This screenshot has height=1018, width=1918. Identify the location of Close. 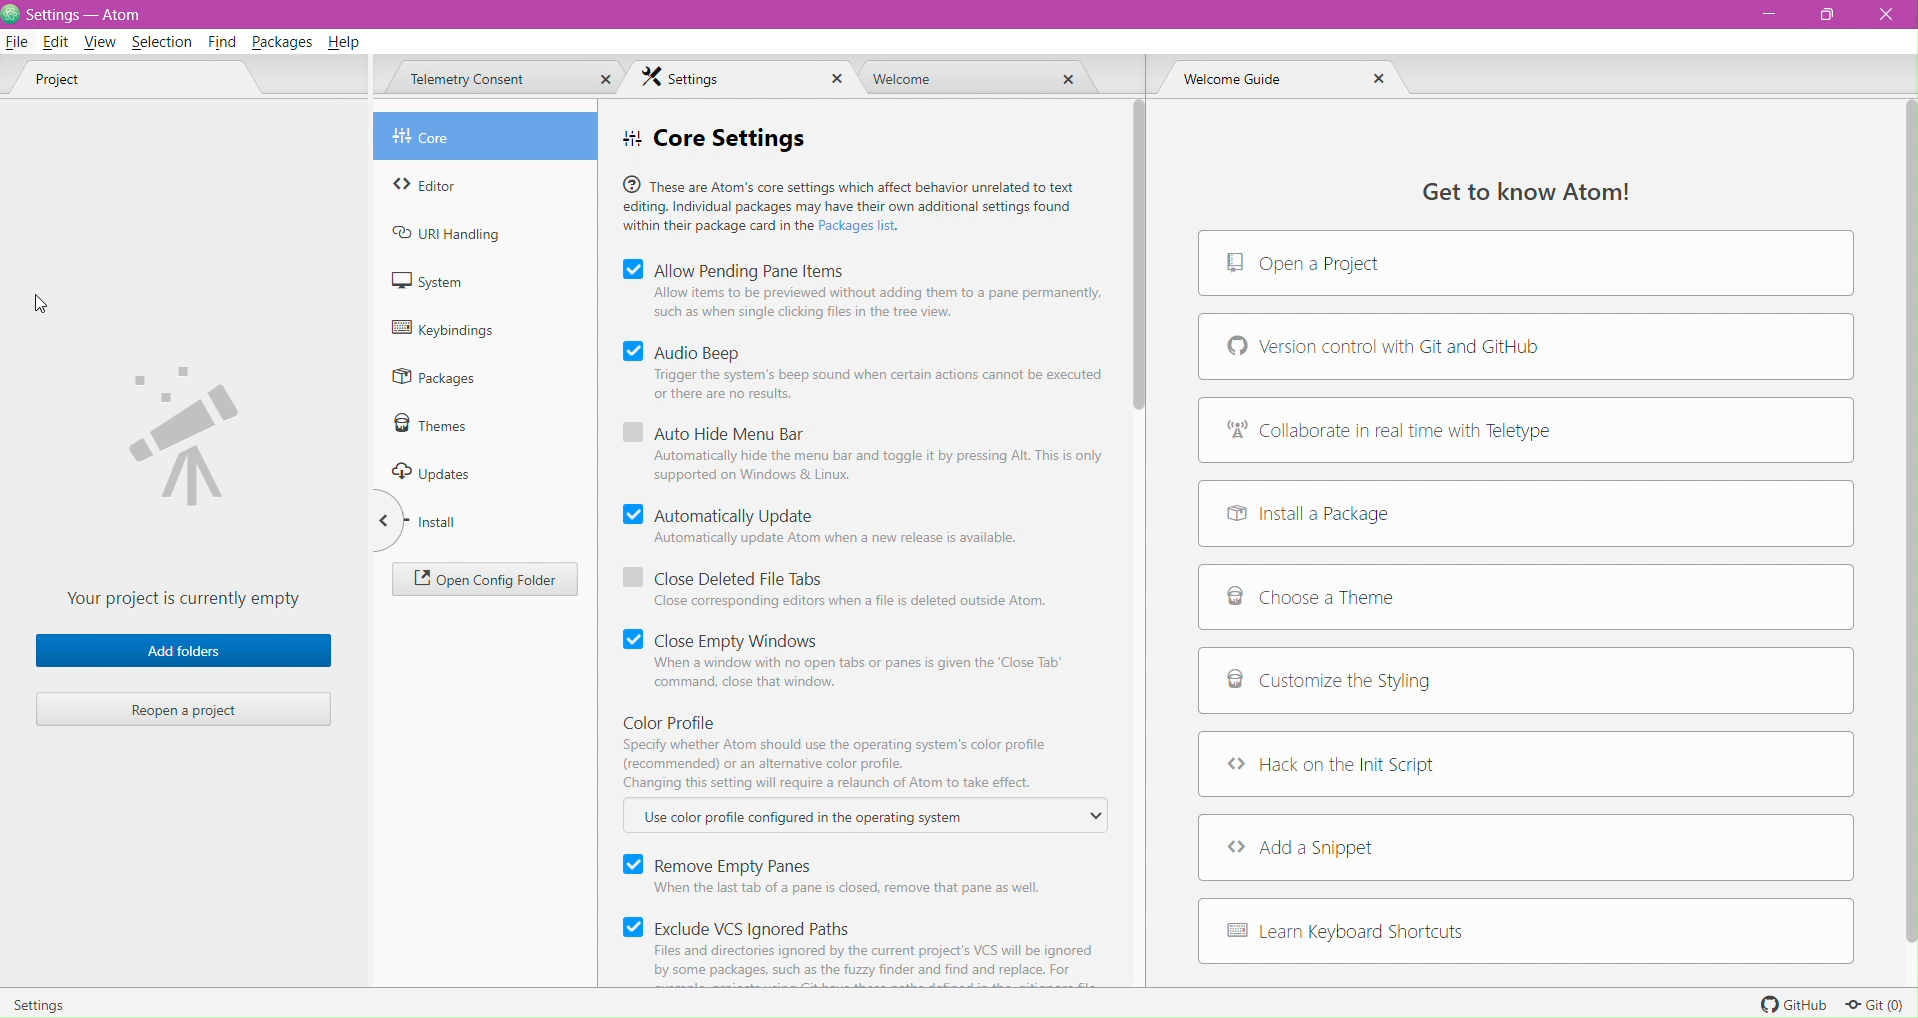
(605, 79).